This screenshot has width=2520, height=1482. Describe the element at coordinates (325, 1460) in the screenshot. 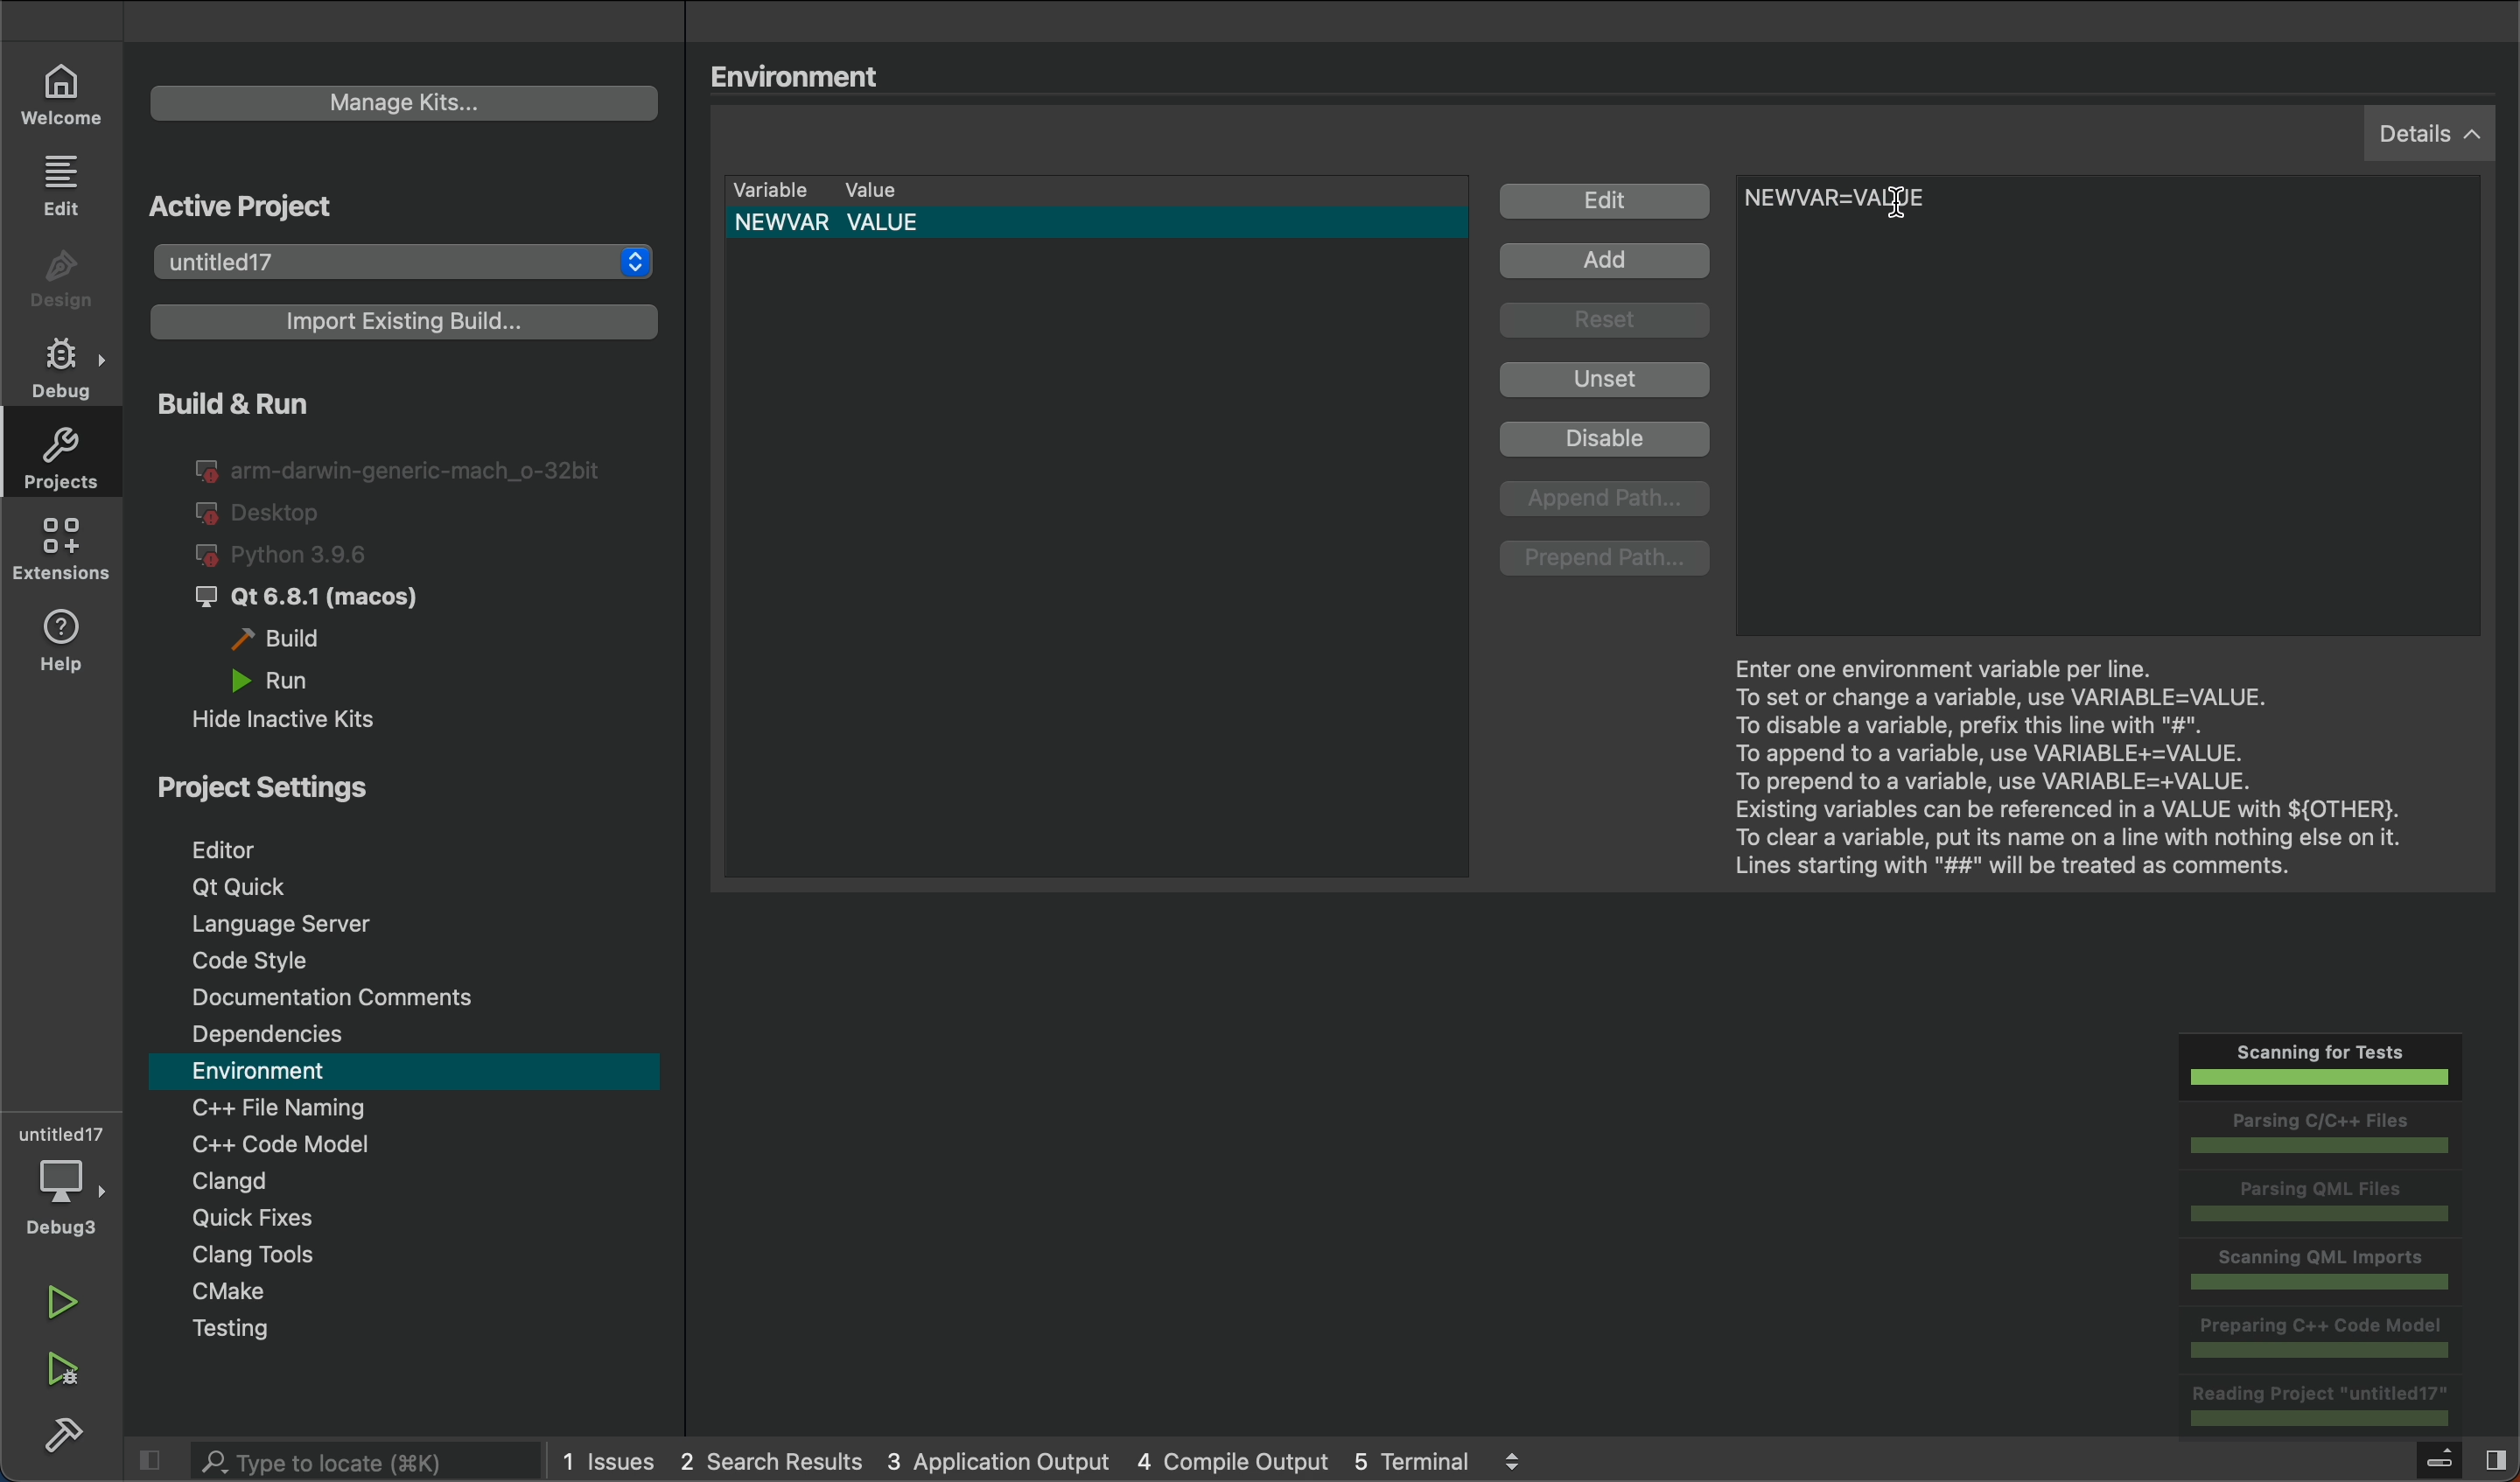

I see `search` at that location.